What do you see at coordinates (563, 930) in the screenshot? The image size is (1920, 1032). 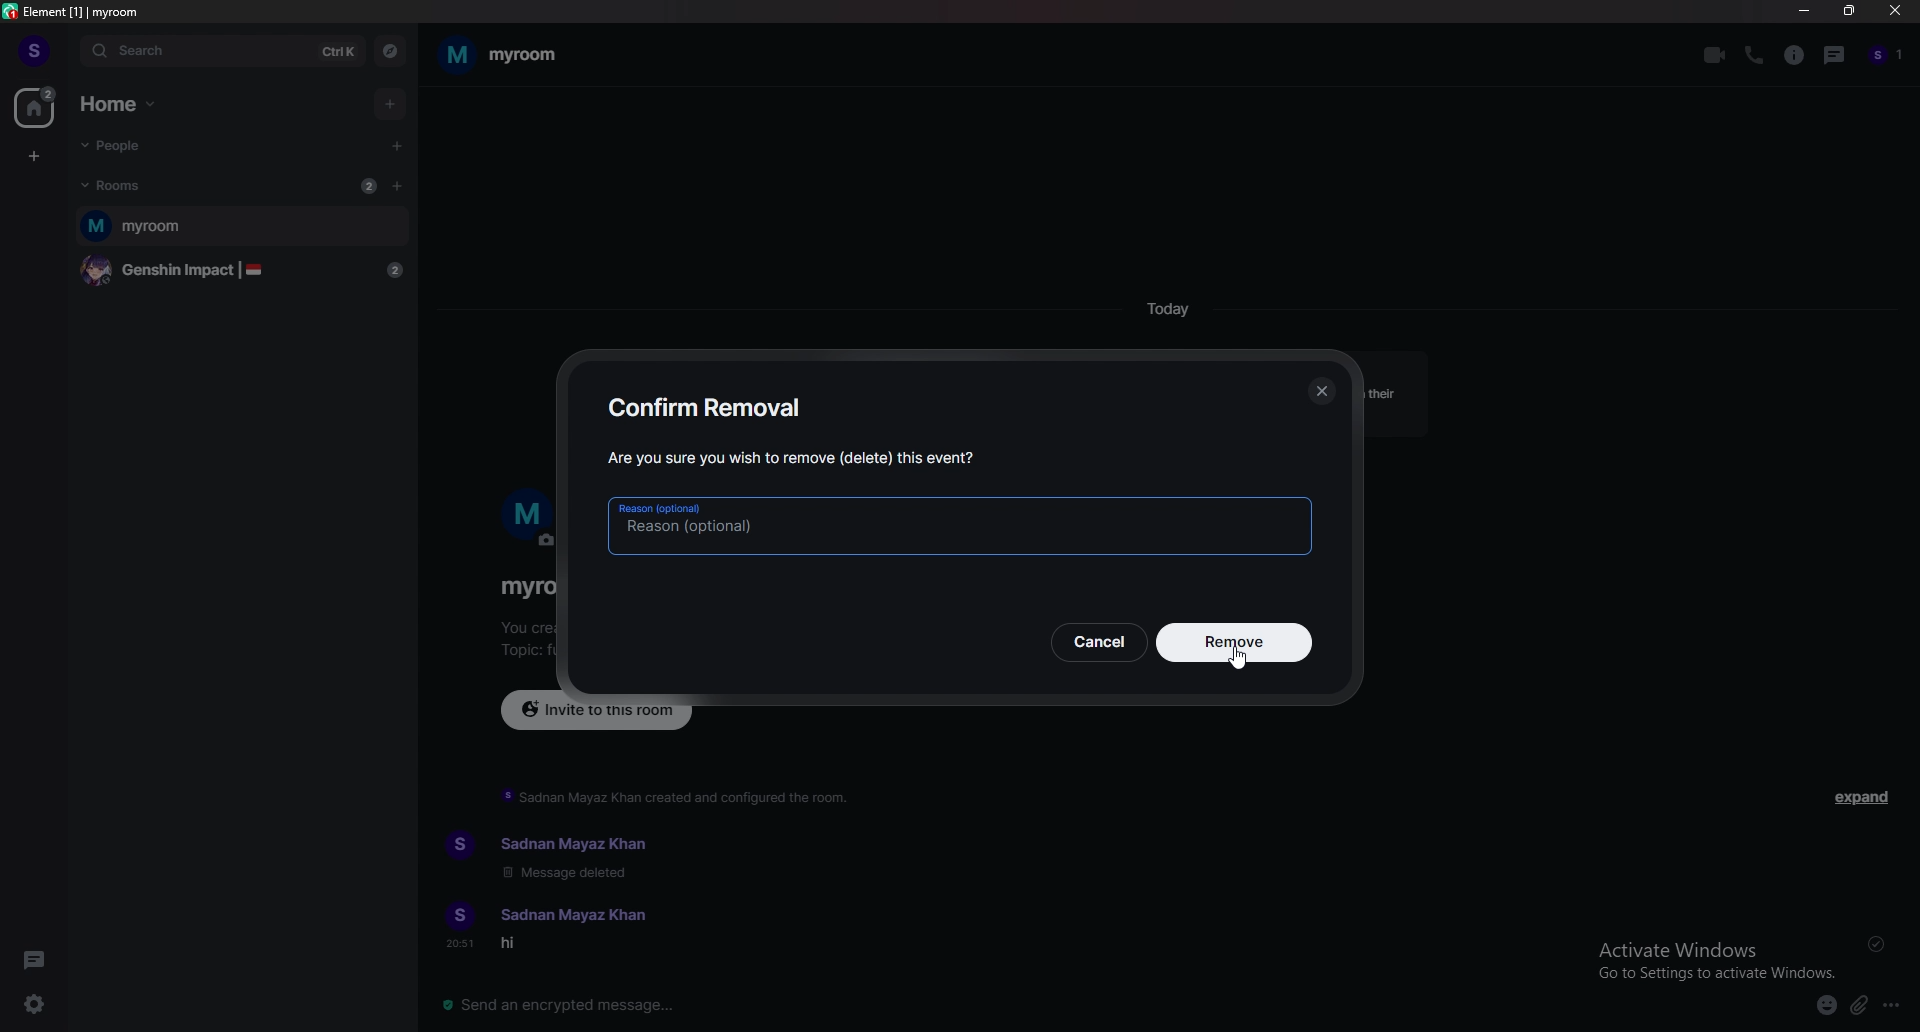 I see `sadnan mayaz khan 20:51 hi` at bounding box center [563, 930].